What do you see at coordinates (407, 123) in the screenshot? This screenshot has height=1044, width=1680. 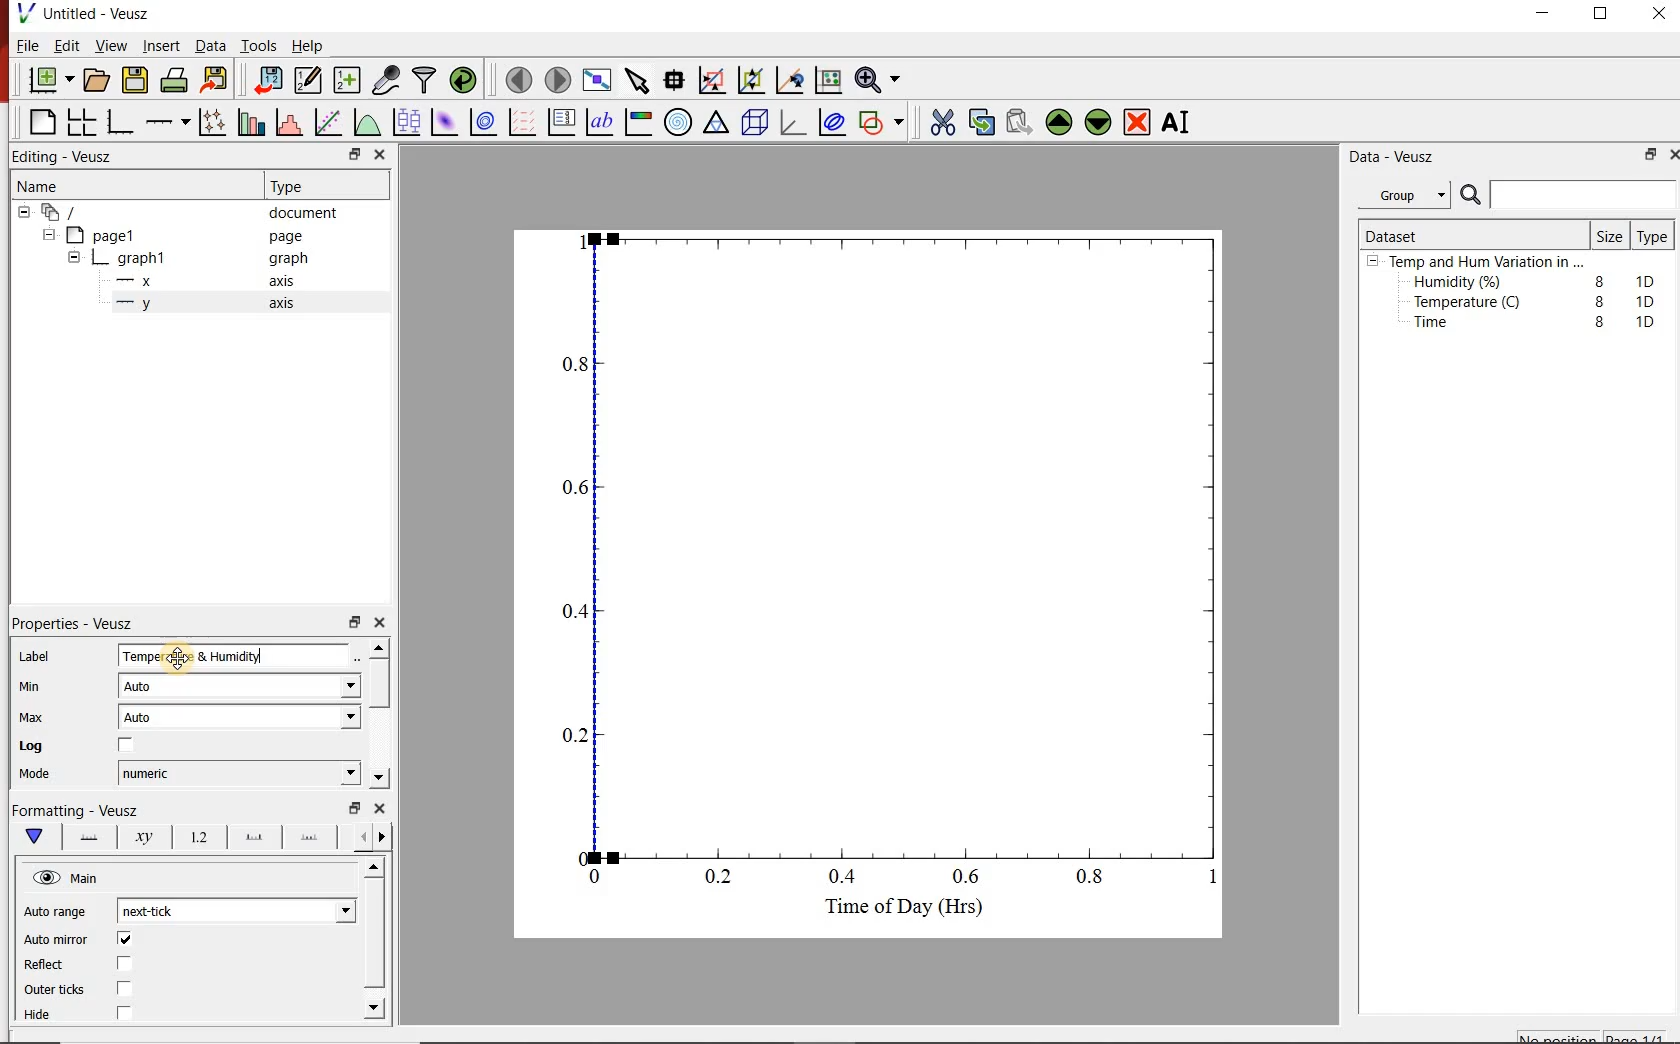 I see `plot box plots` at bounding box center [407, 123].